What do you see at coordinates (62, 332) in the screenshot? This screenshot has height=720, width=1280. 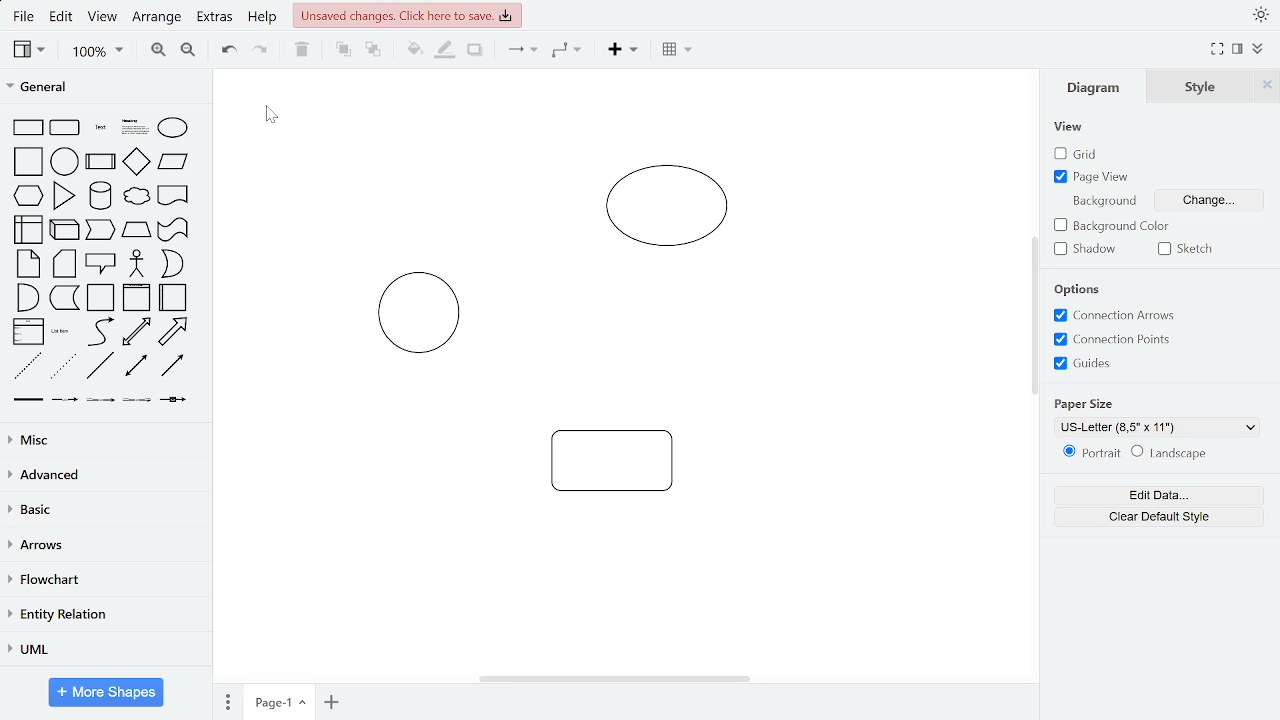 I see `list item` at bounding box center [62, 332].